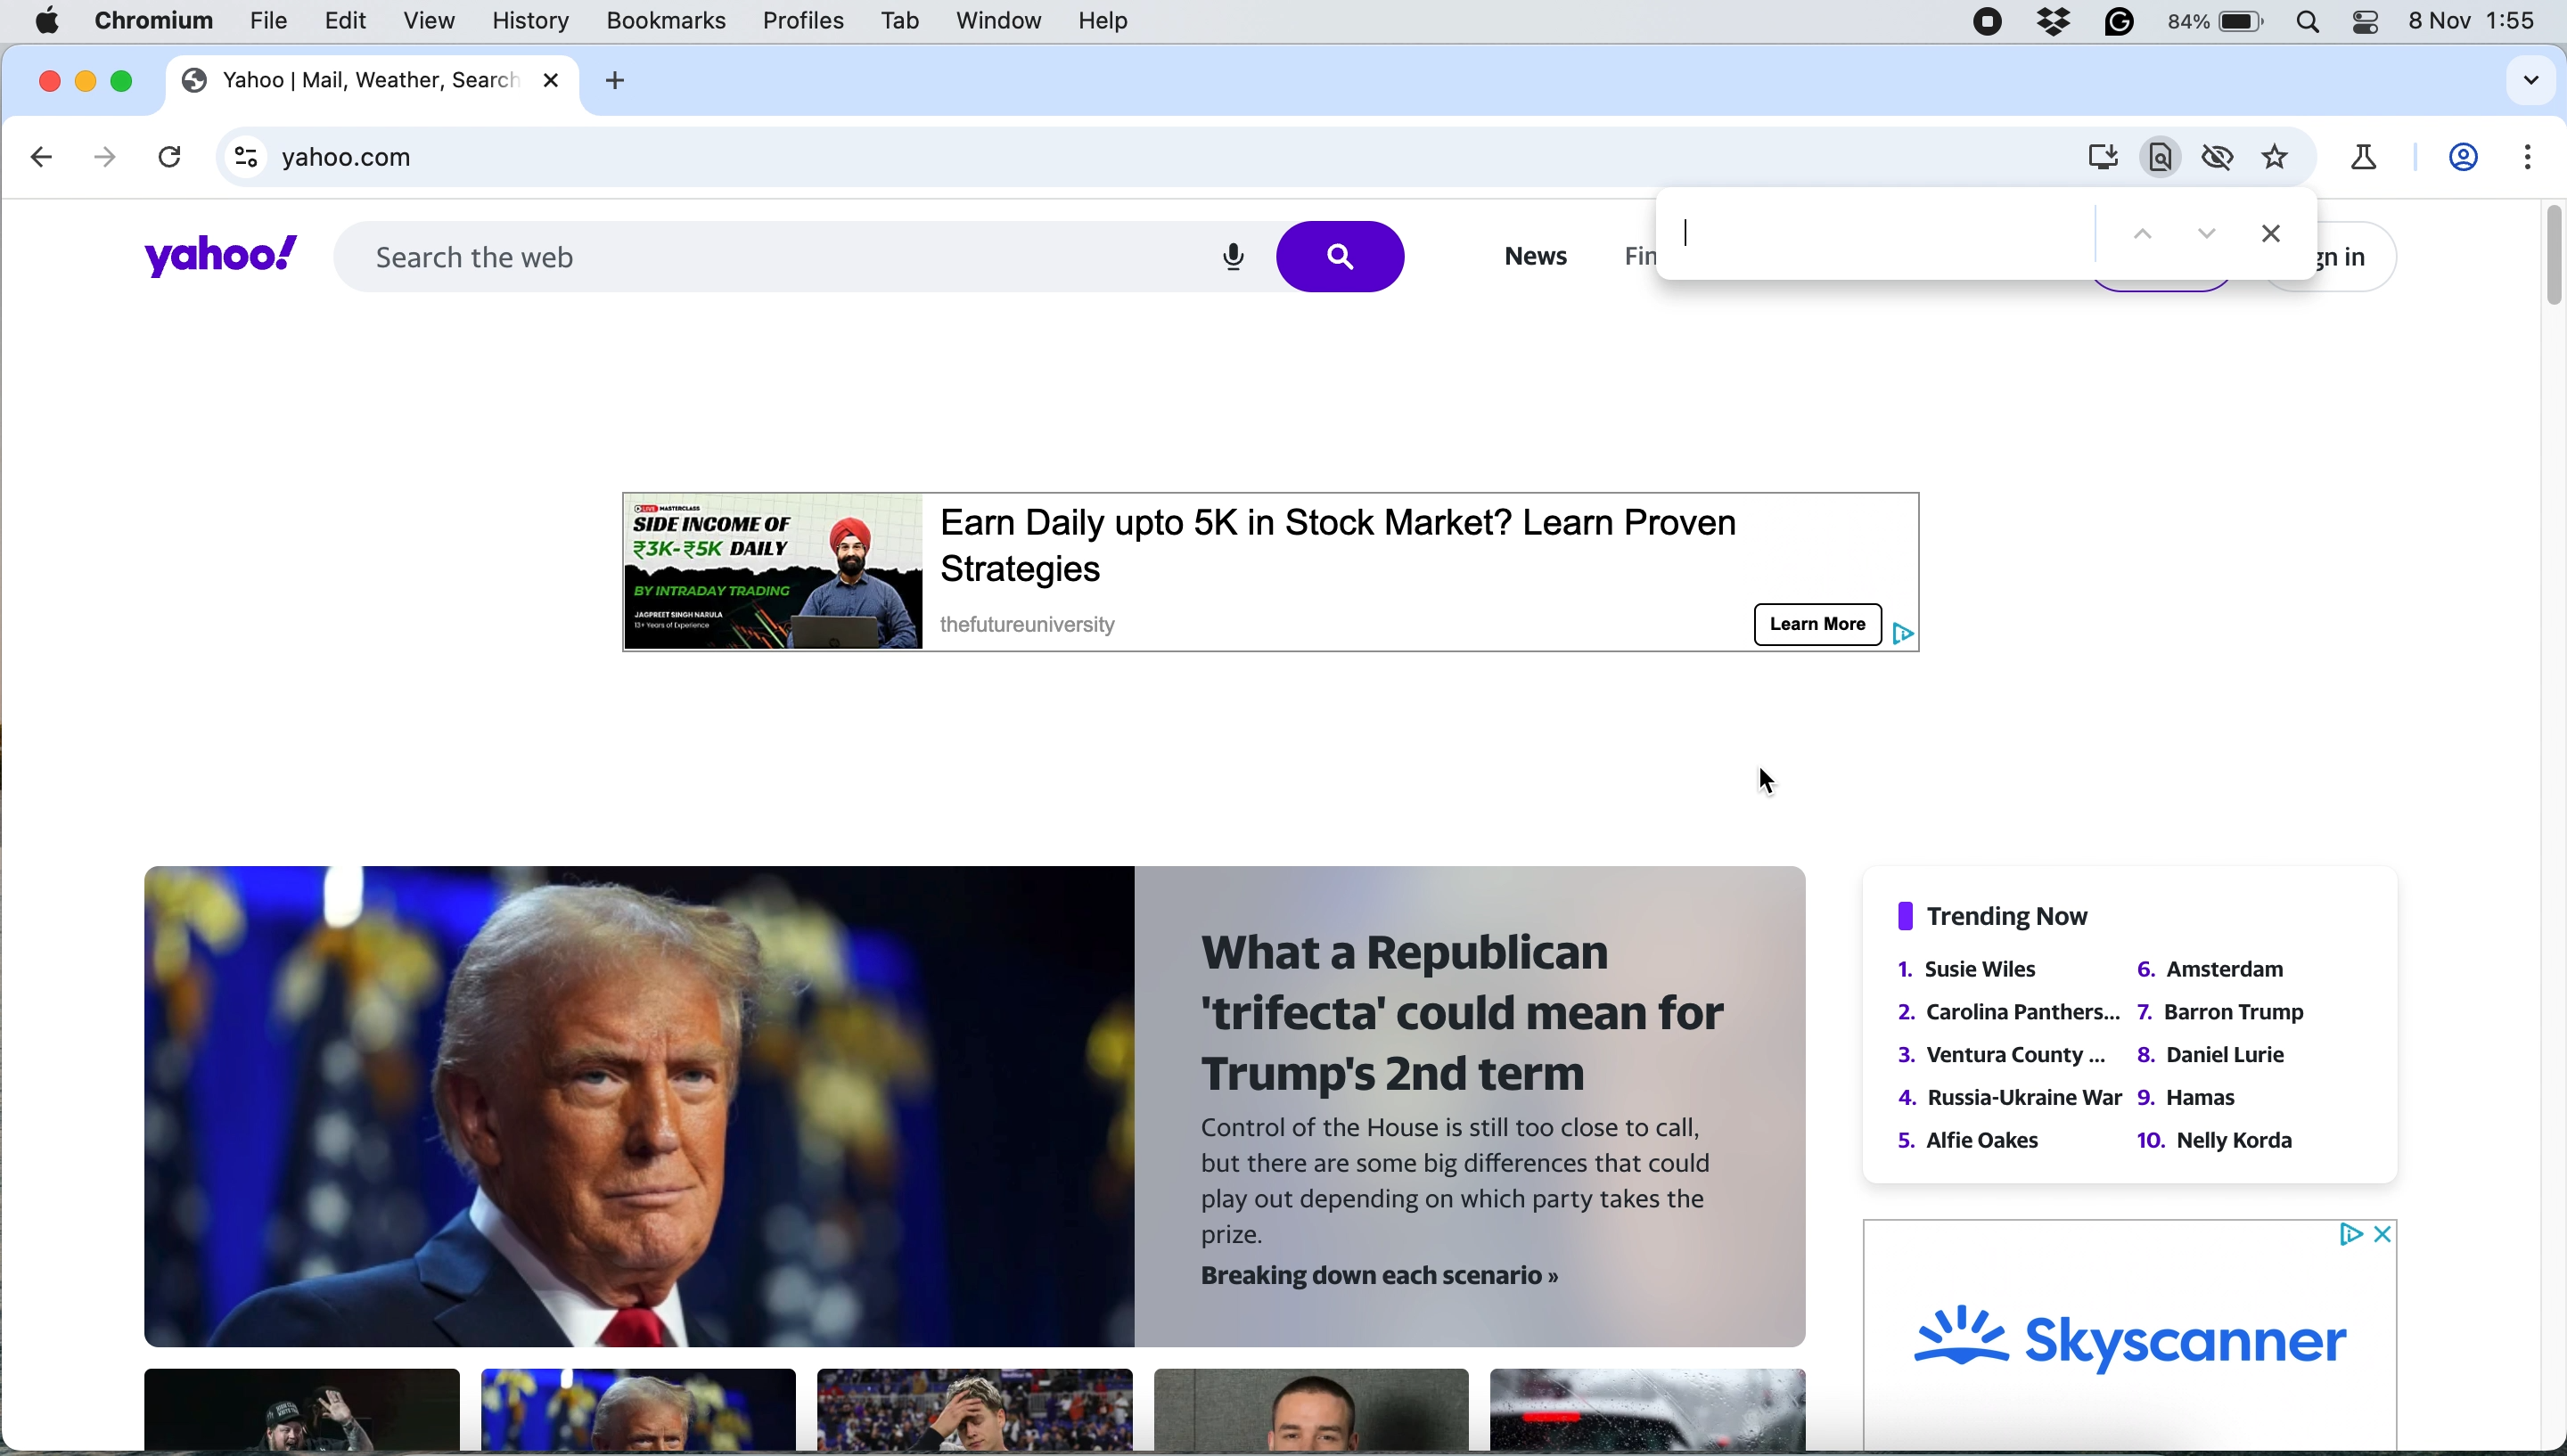 This screenshot has width=2567, height=1456. I want to click on profile, so click(2465, 162).